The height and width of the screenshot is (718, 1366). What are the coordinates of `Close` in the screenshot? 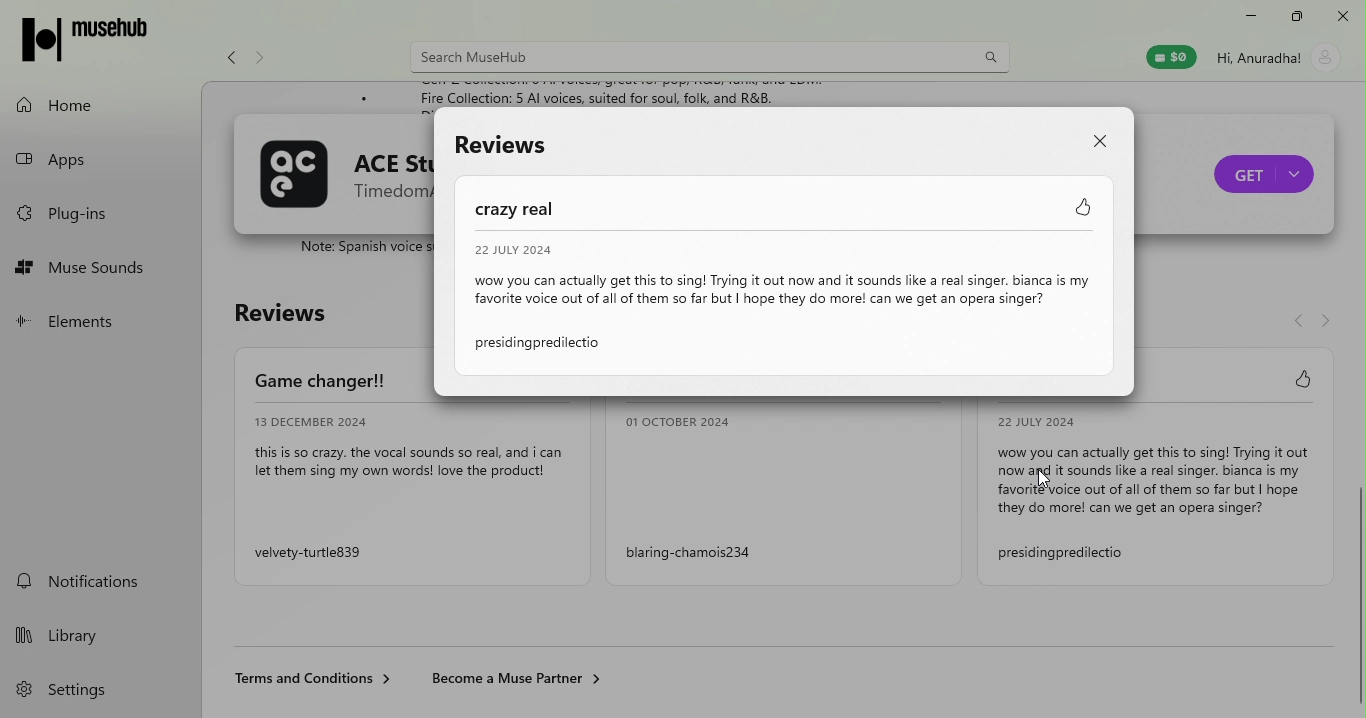 It's located at (1094, 142).